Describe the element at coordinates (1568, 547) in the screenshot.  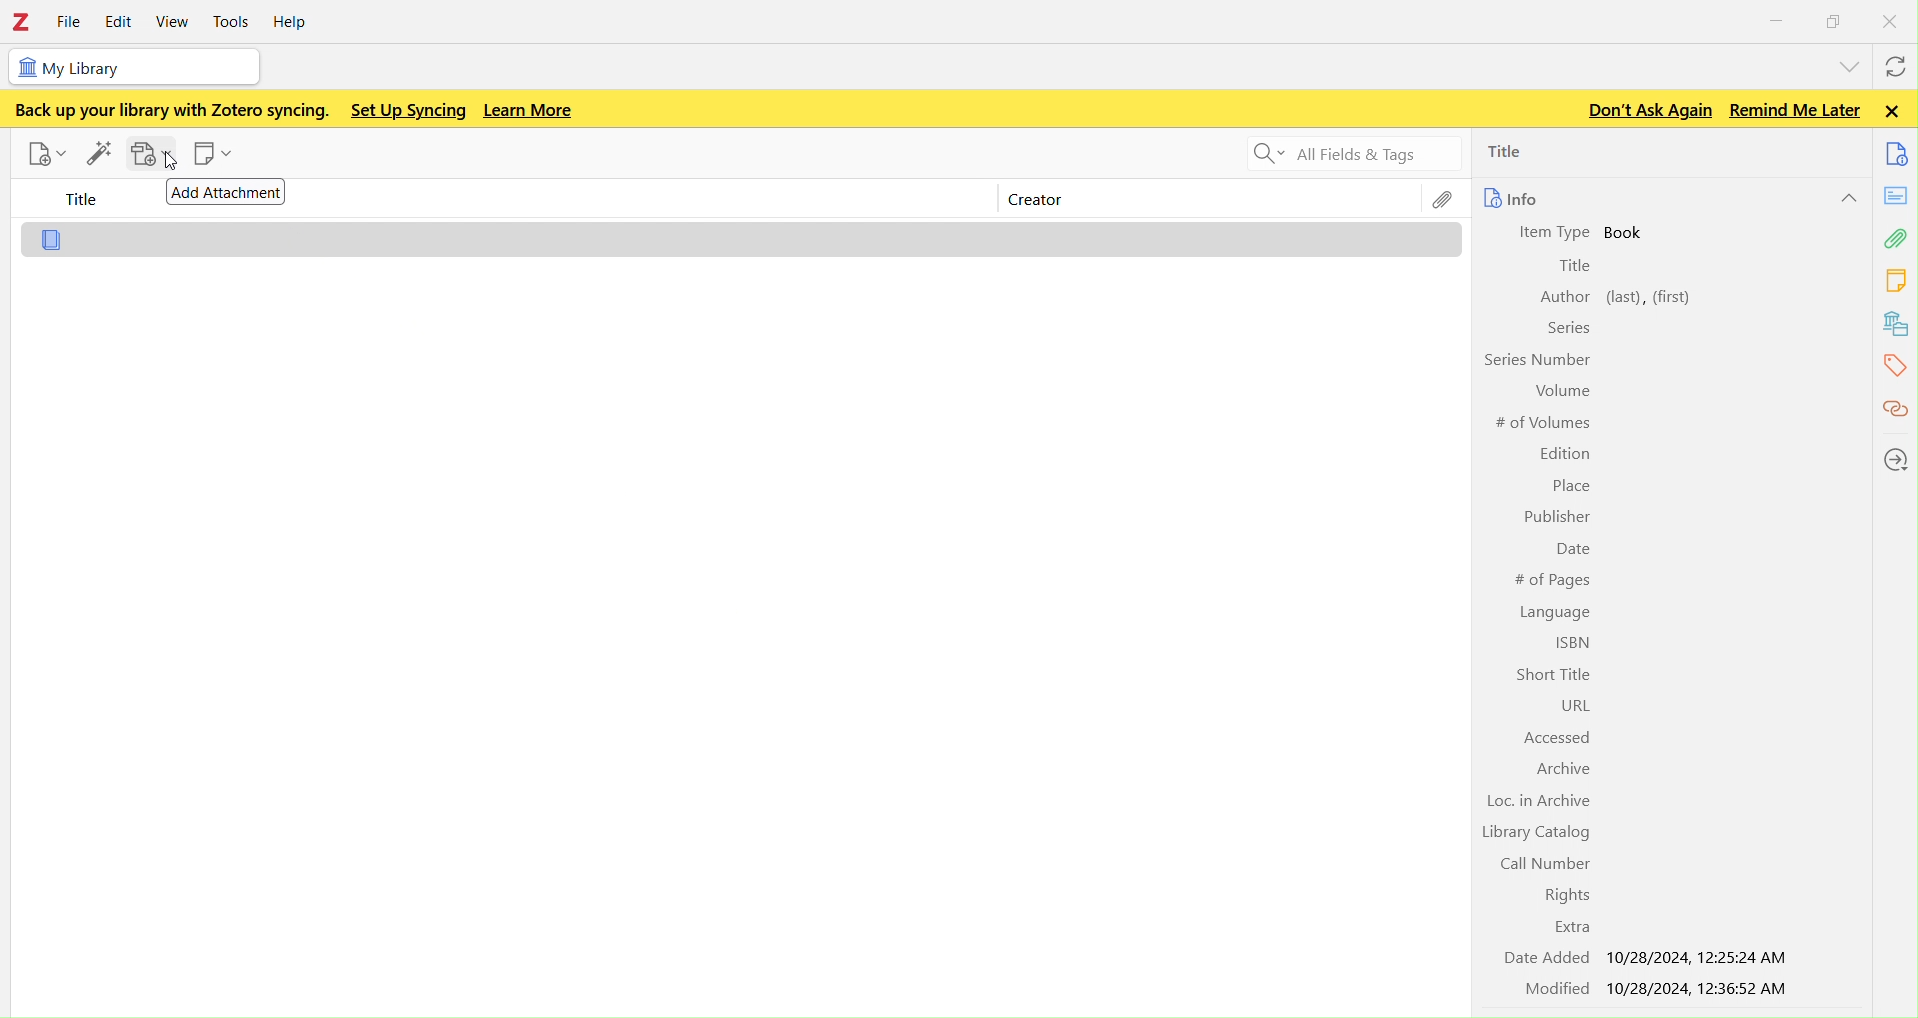
I see `Date` at that location.